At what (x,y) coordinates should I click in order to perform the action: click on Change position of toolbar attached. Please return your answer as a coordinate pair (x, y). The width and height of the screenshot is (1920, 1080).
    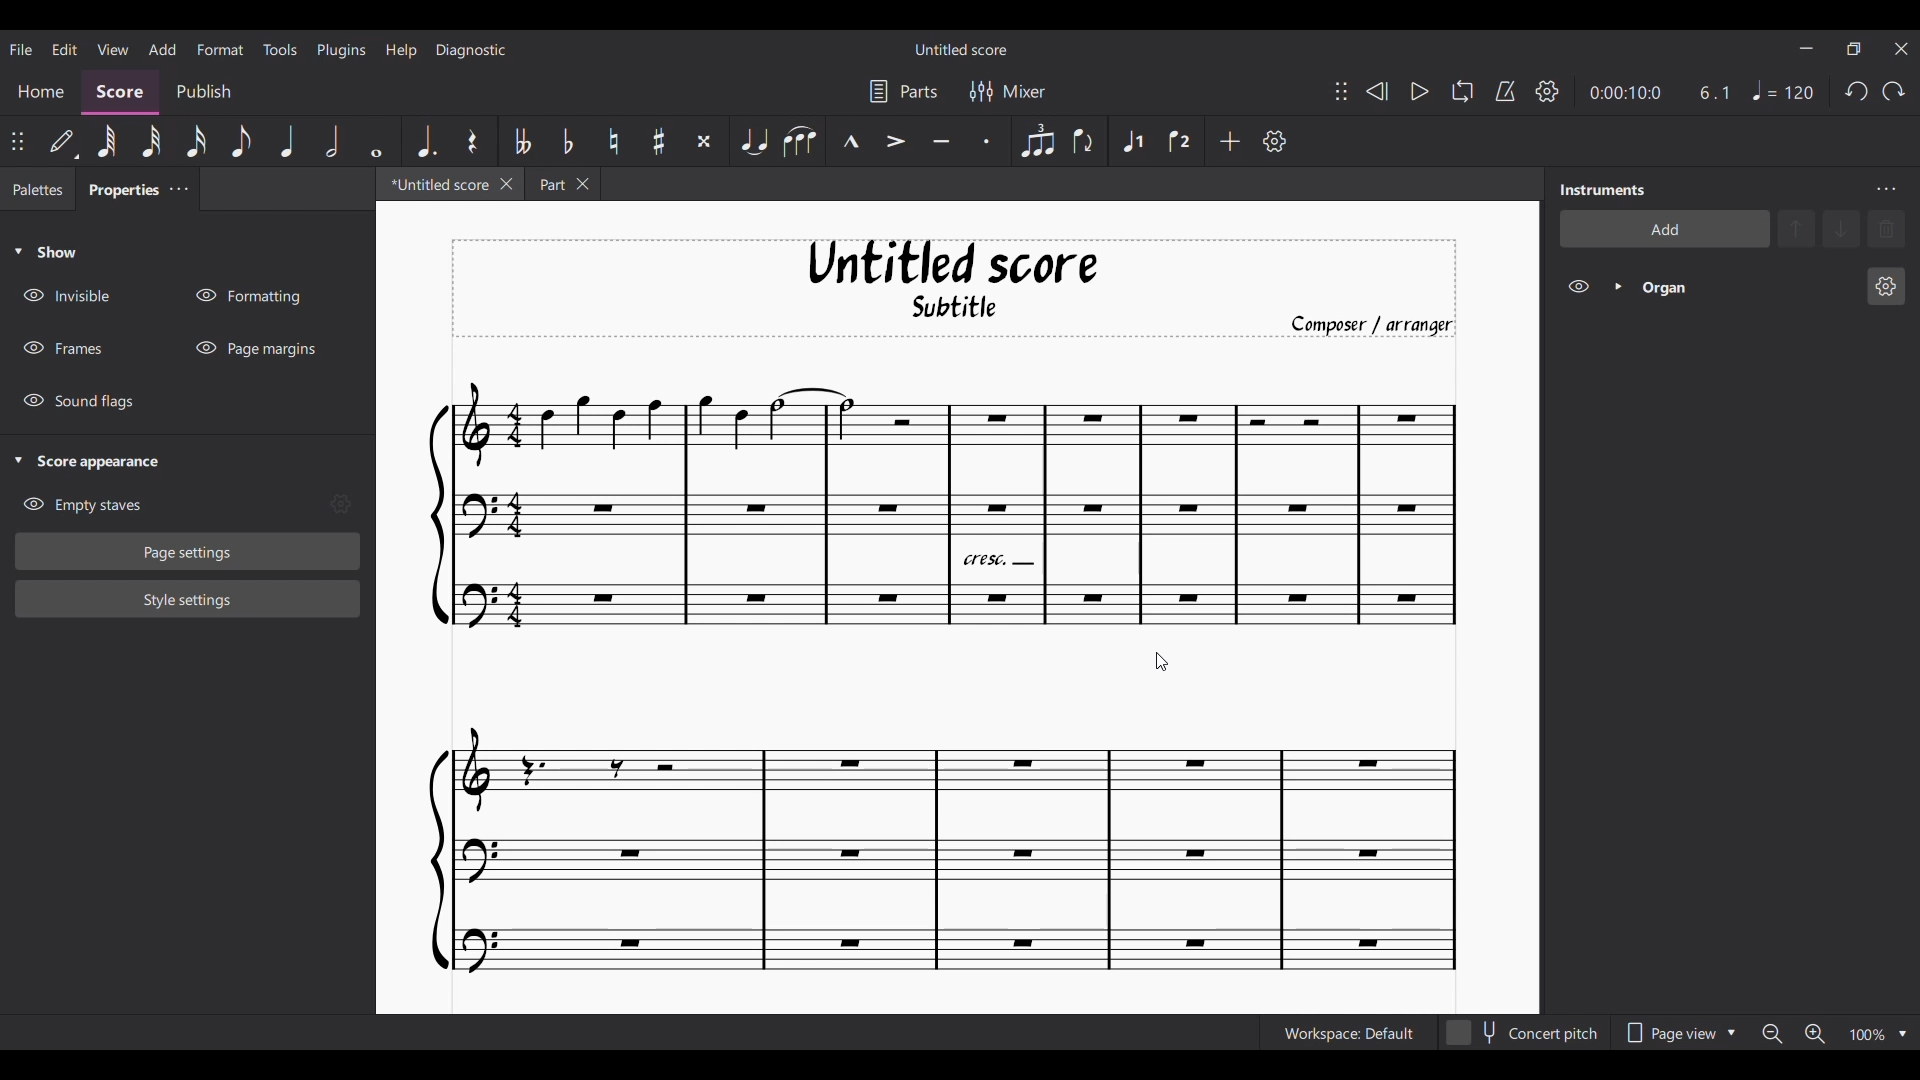
    Looking at the image, I should click on (16, 141).